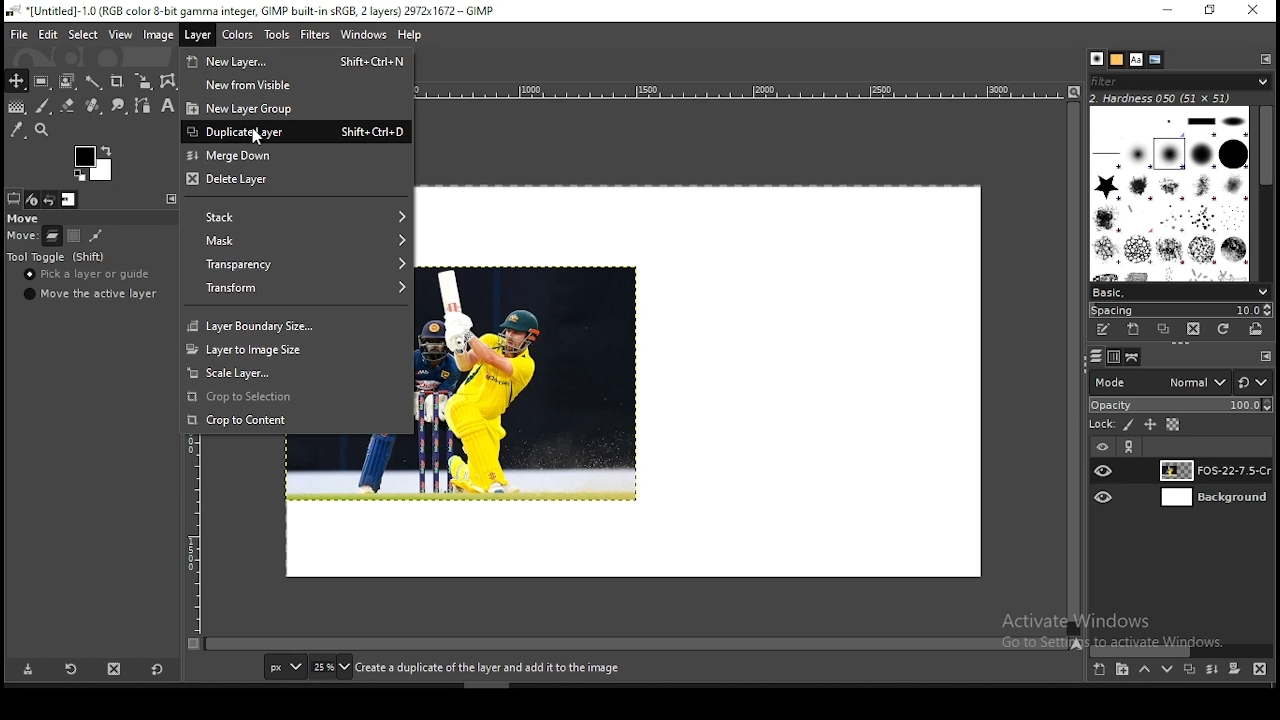 The width and height of the screenshot is (1280, 720). What do you see at coordinates (1168, 672) in the screenshot?
I see `move layer on step down` at bounding box center [1168, 672].